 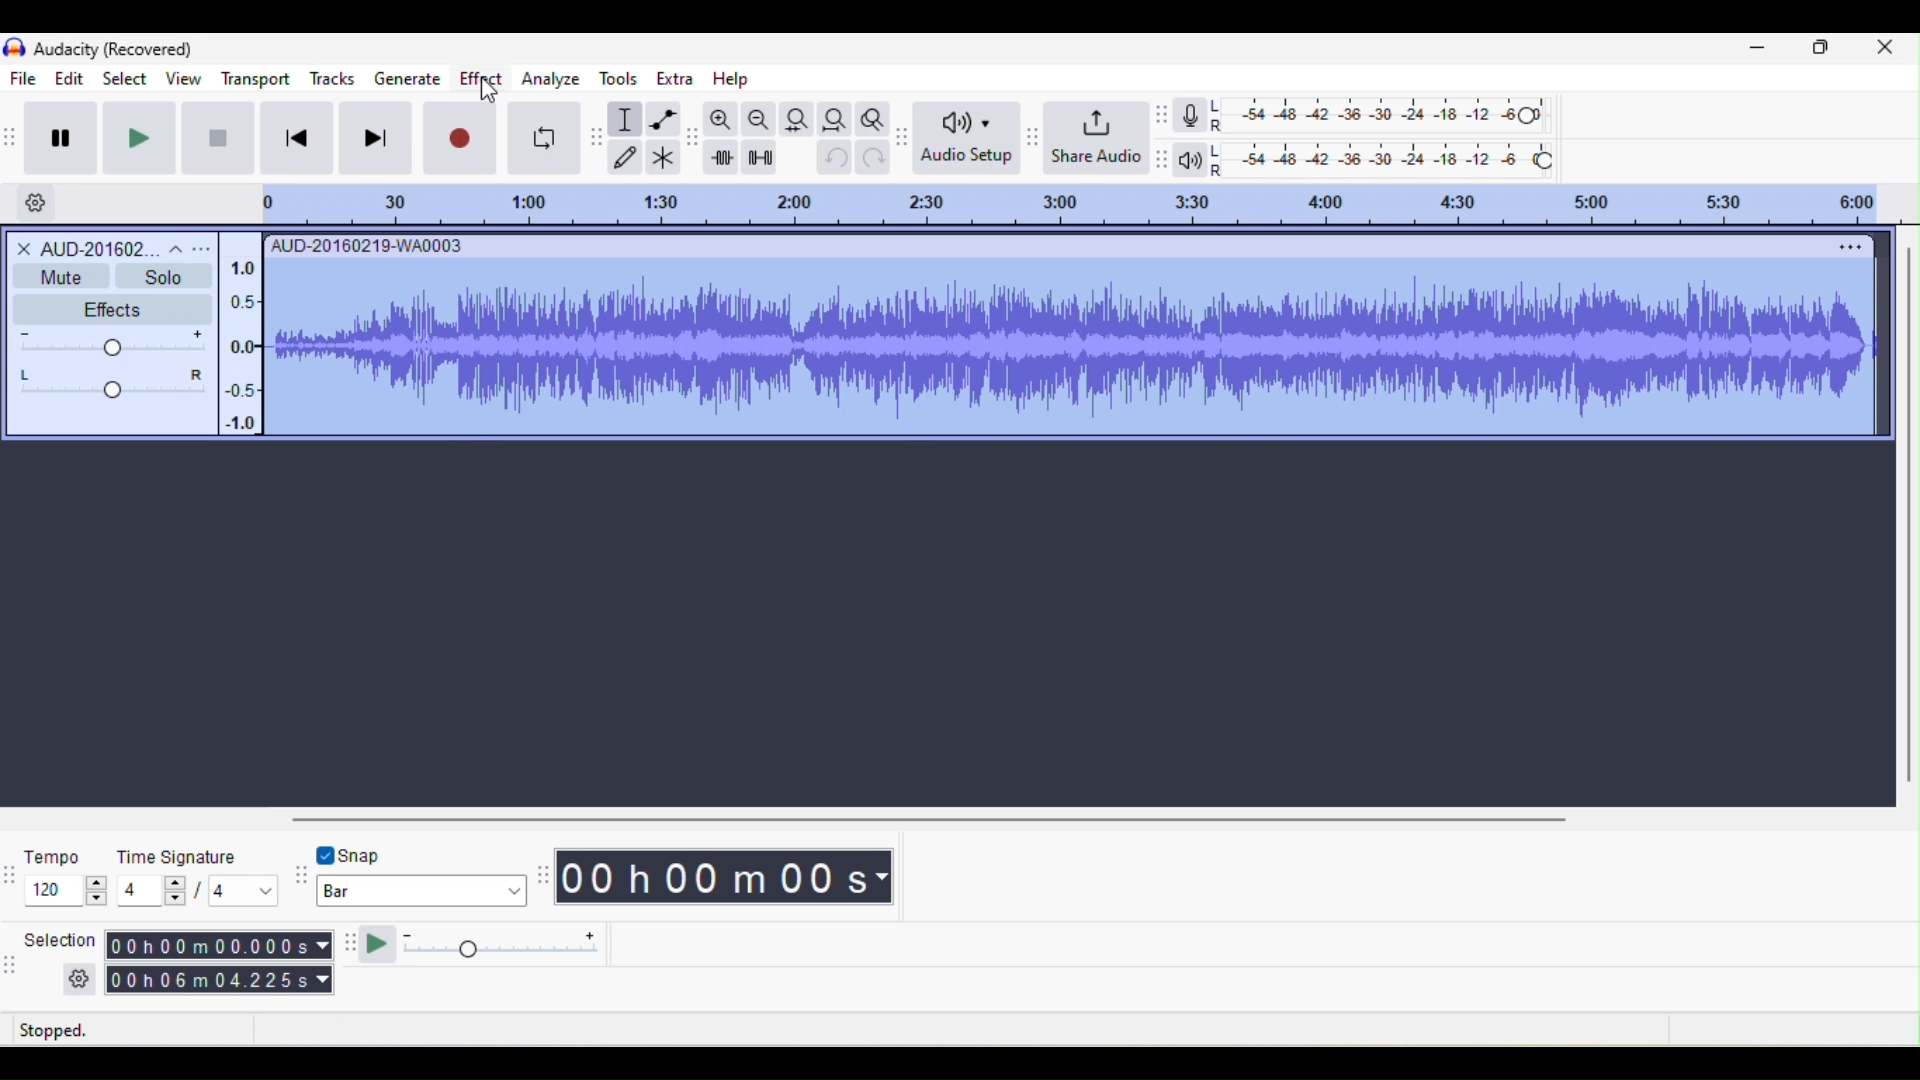 I want to click on amplitude, so click(x=242, y=348).